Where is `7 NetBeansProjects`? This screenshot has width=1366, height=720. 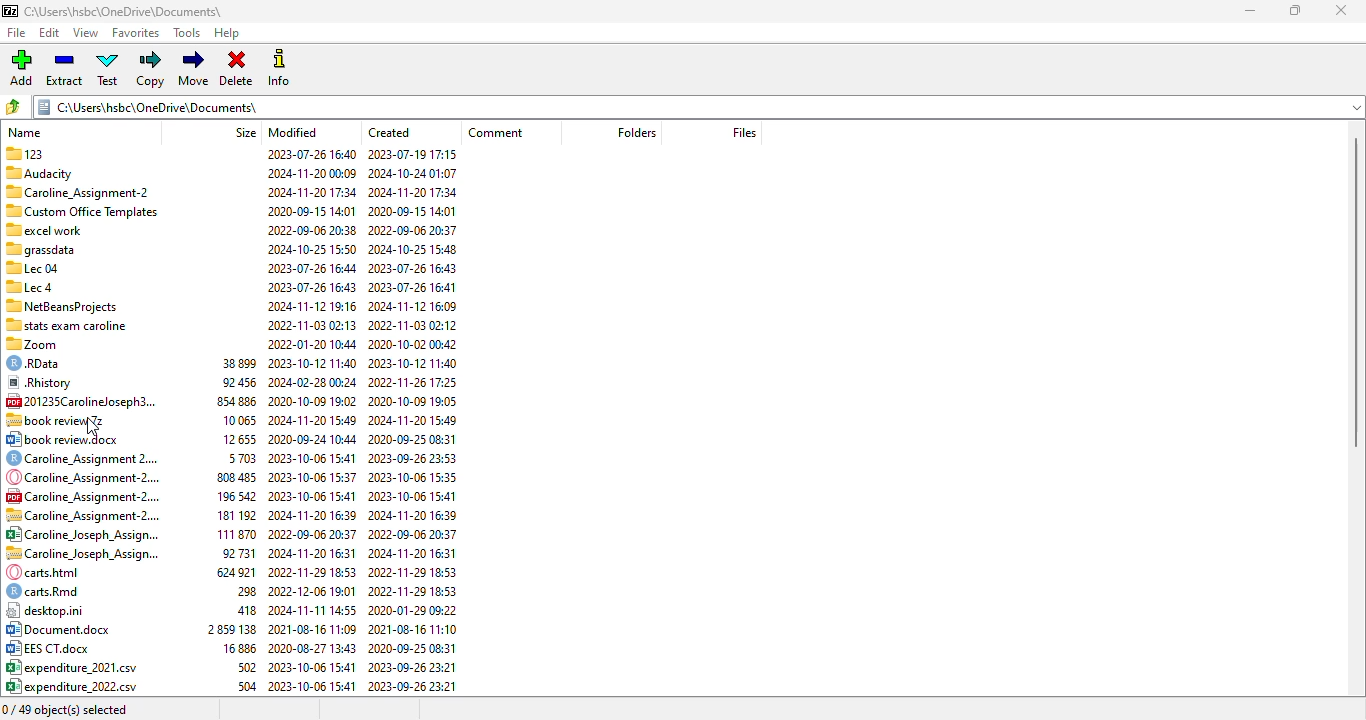 7 NetBeansProjects is located at coordinates (62, 307).